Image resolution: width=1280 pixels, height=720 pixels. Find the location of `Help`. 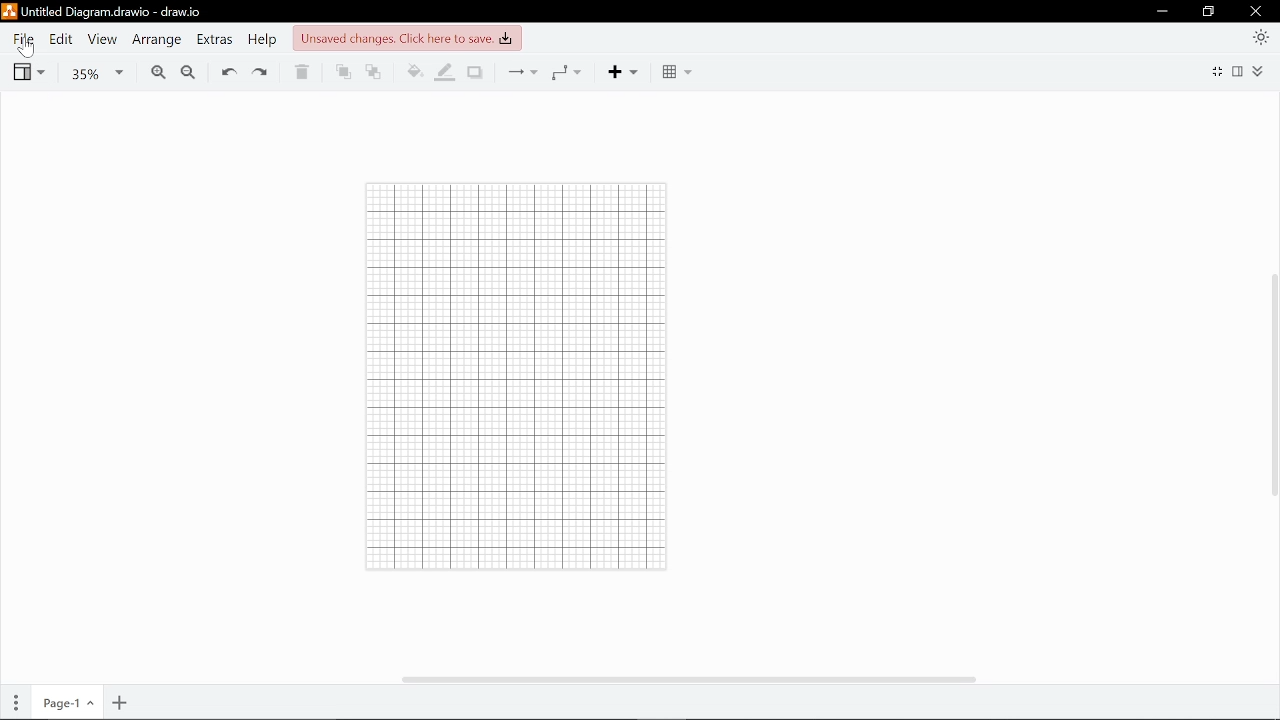

Help is located at coordinates (262, 40).